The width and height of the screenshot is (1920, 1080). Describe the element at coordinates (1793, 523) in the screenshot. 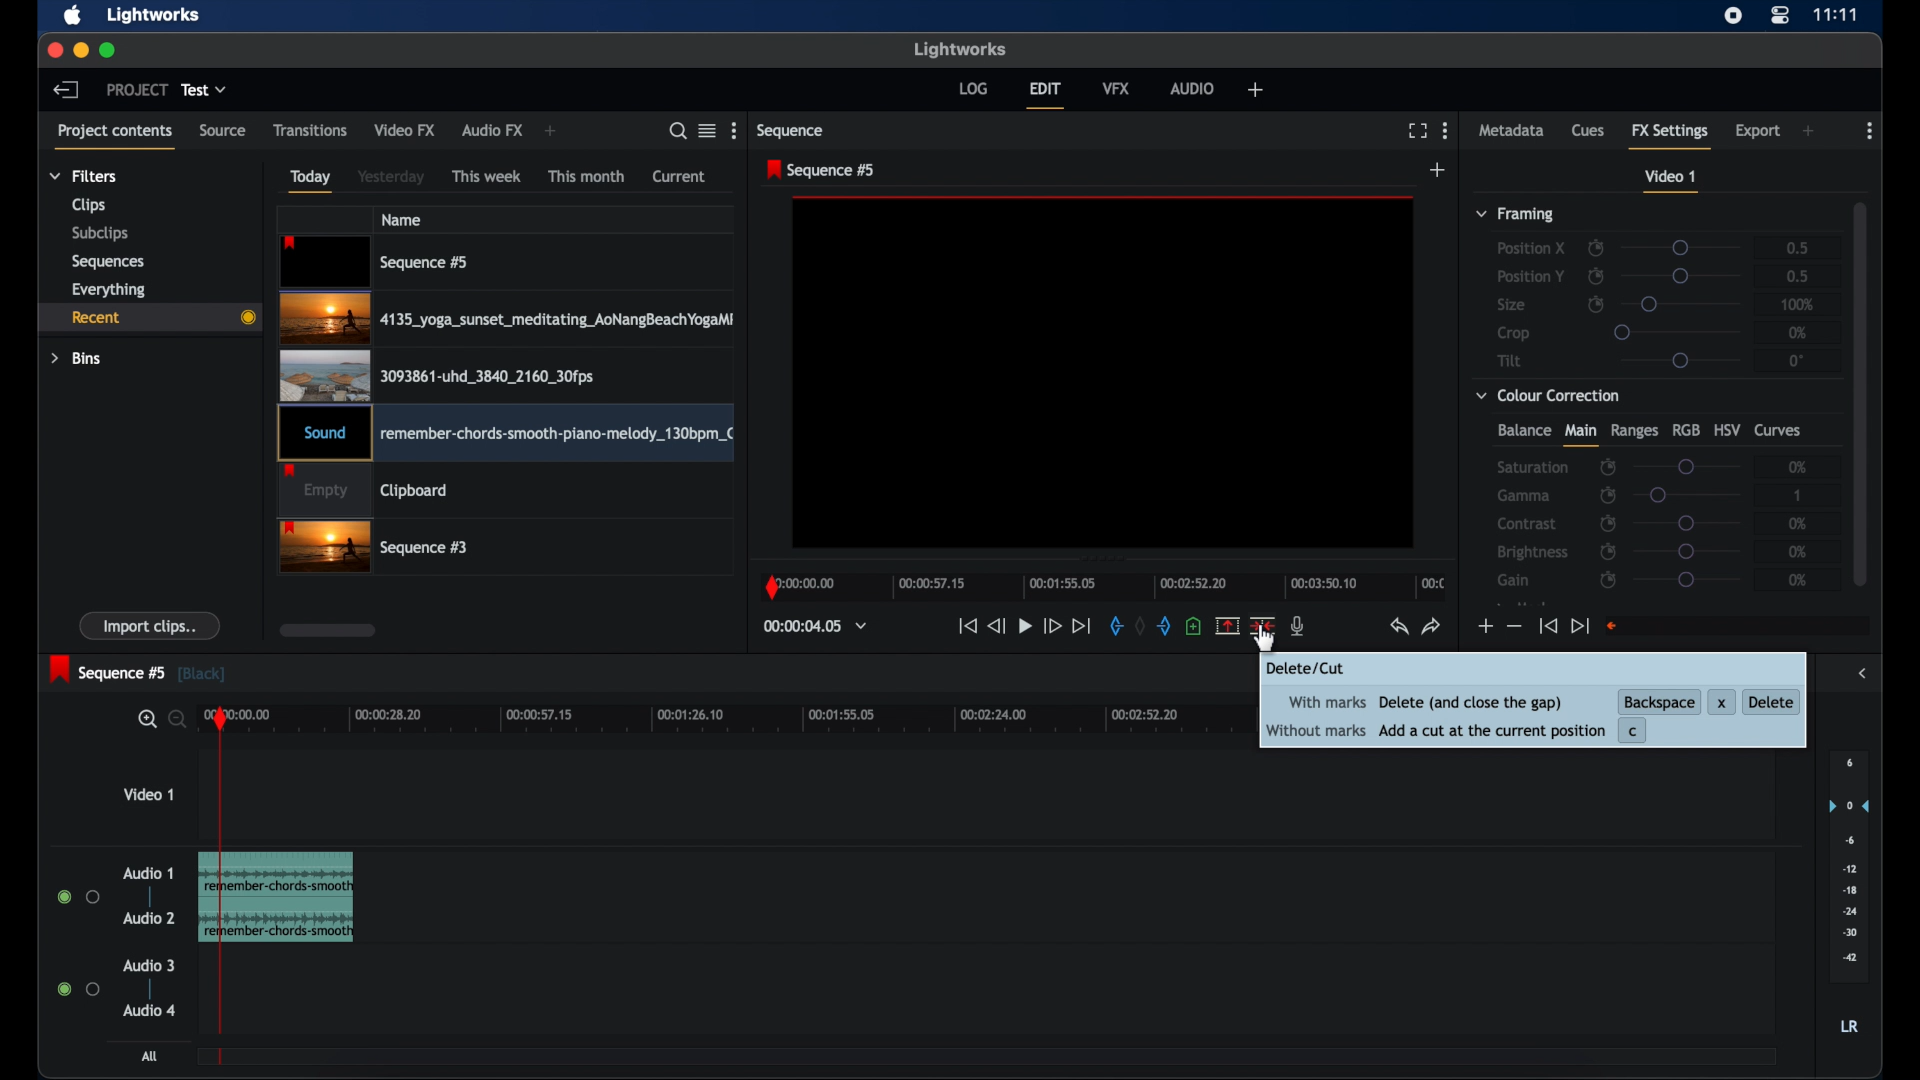

I see `0%` at that location.